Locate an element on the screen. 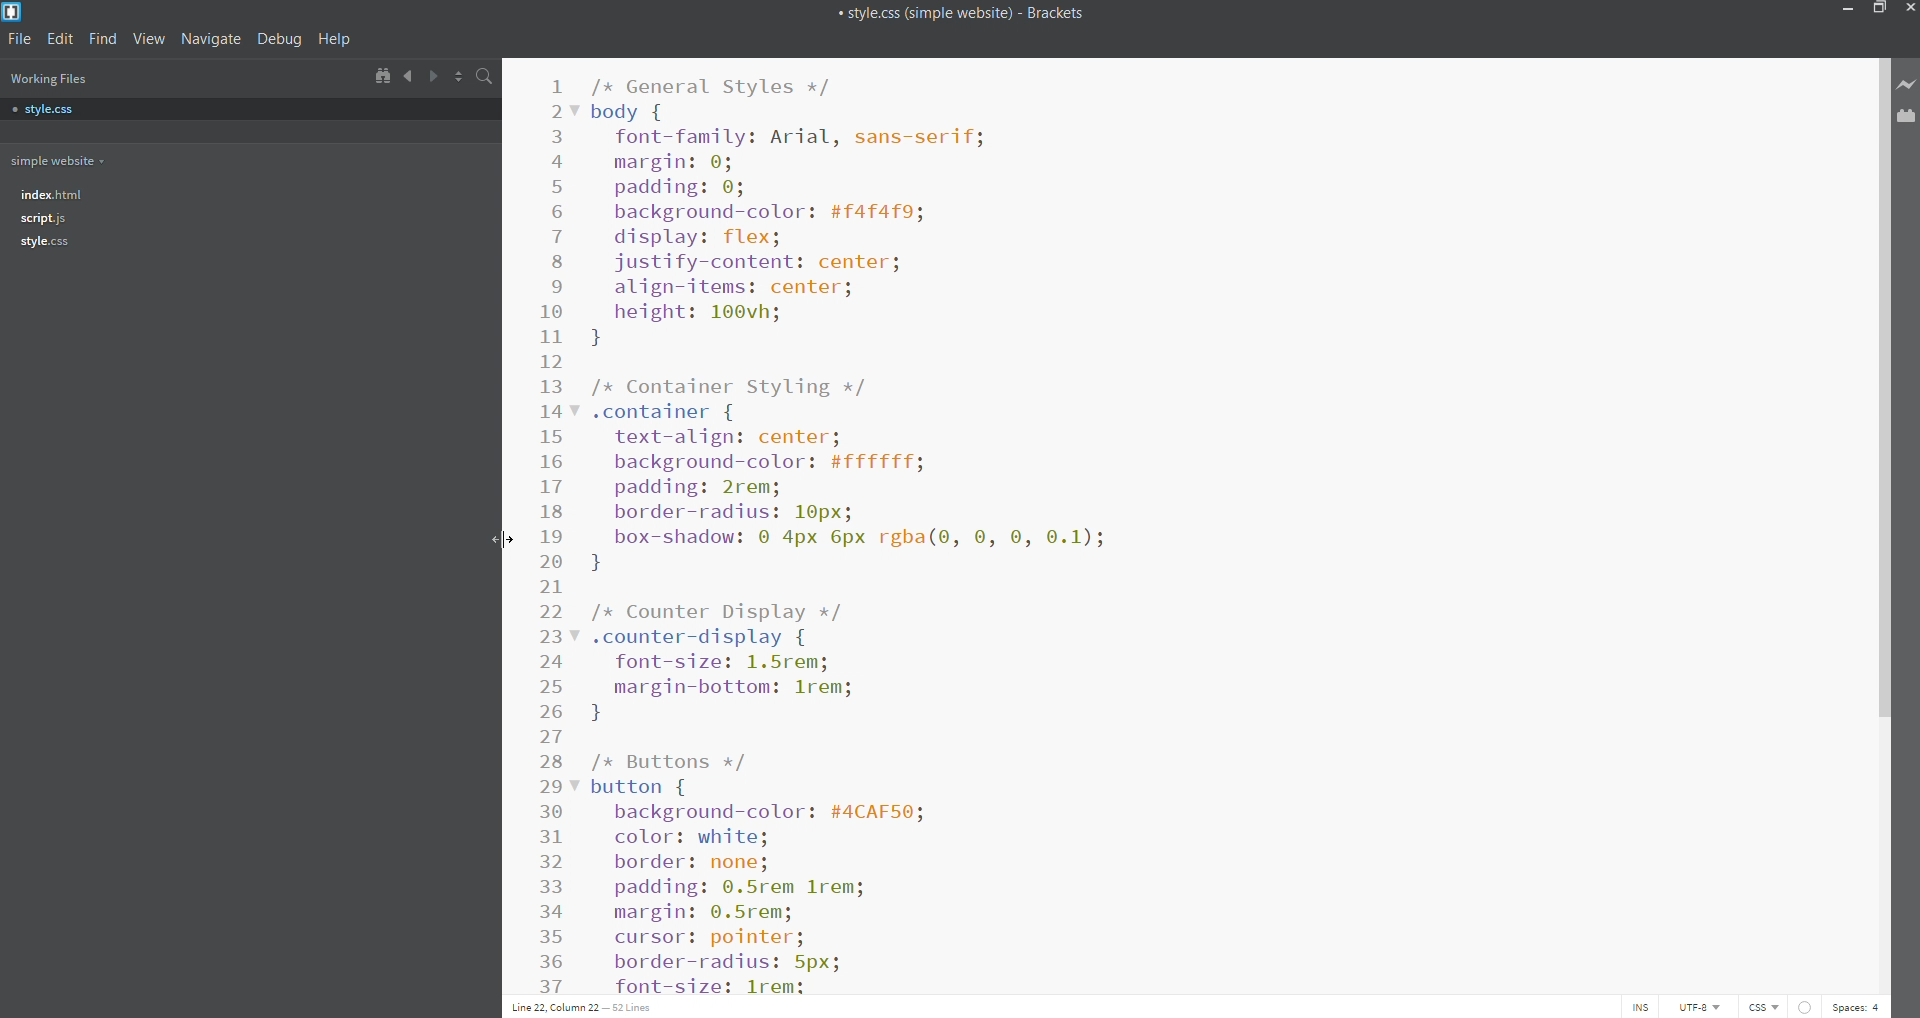 The image size is (1920, 1018). live preview is located at coordinates (1908, 84).